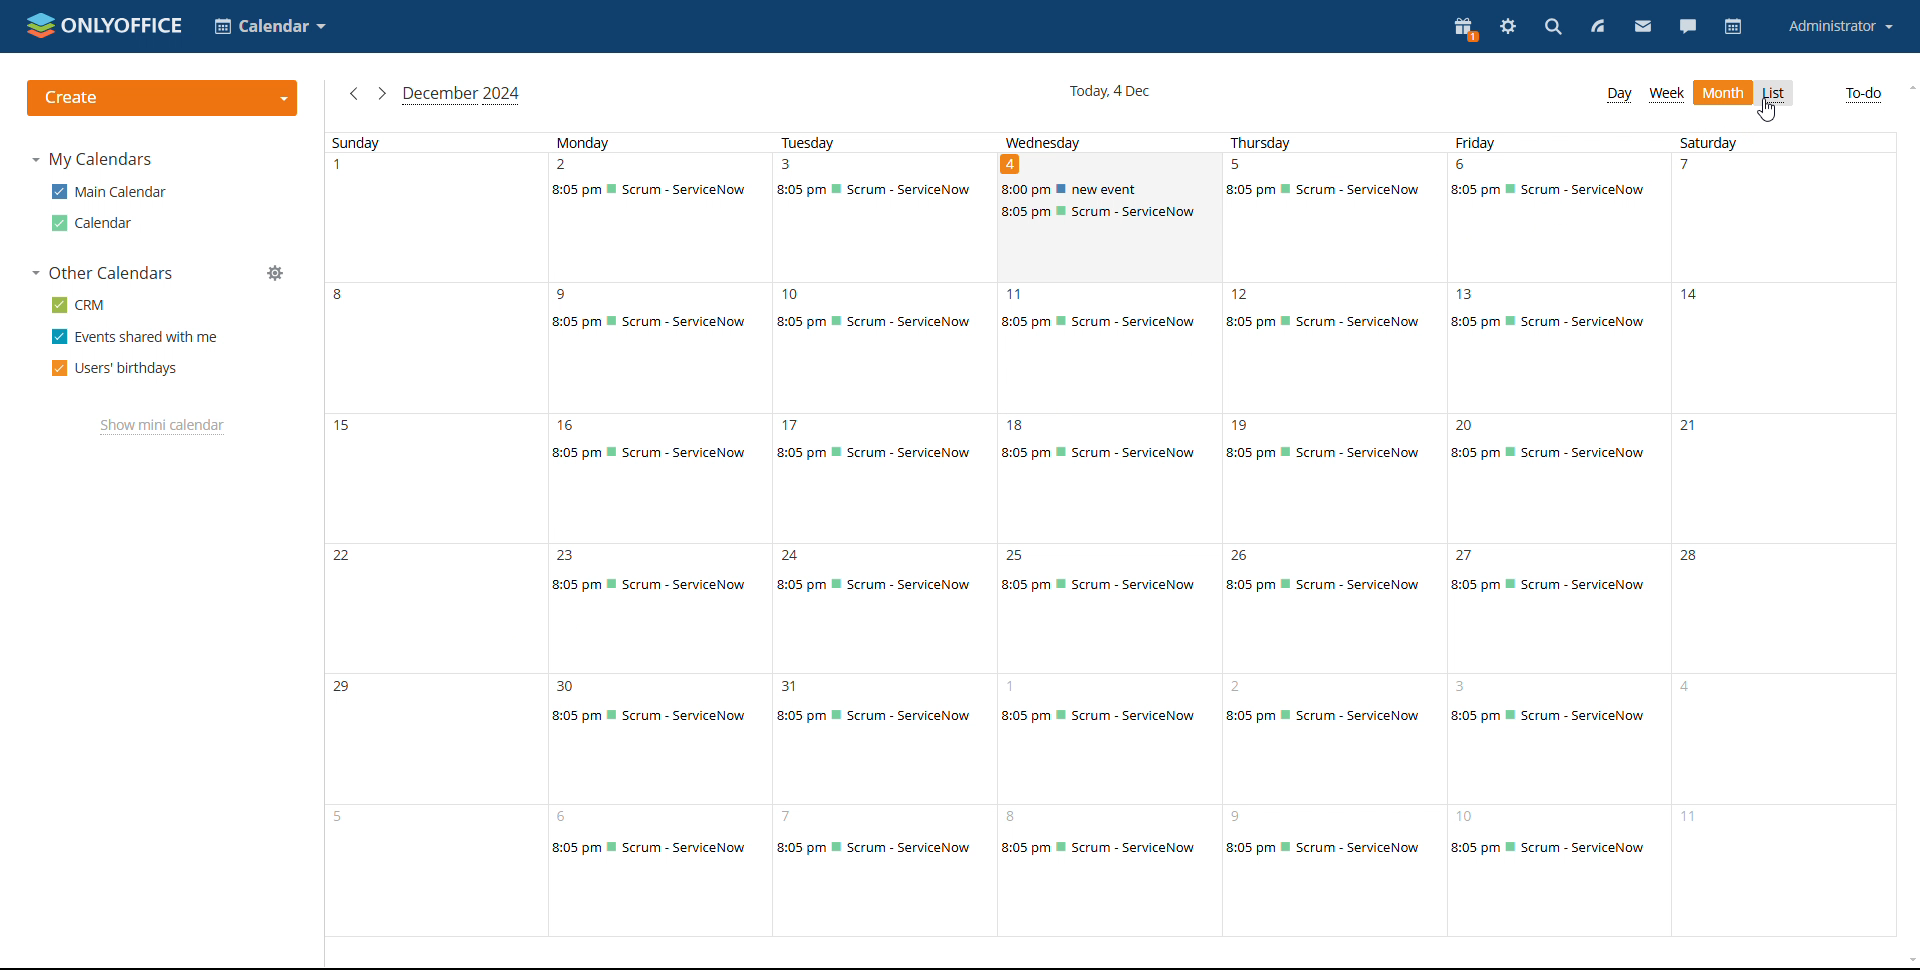 The image size is (1920, 970). What do you see at coordinates (104, 274) in the screenshot?
I see `other calendars` at bounding box center [104, 274].